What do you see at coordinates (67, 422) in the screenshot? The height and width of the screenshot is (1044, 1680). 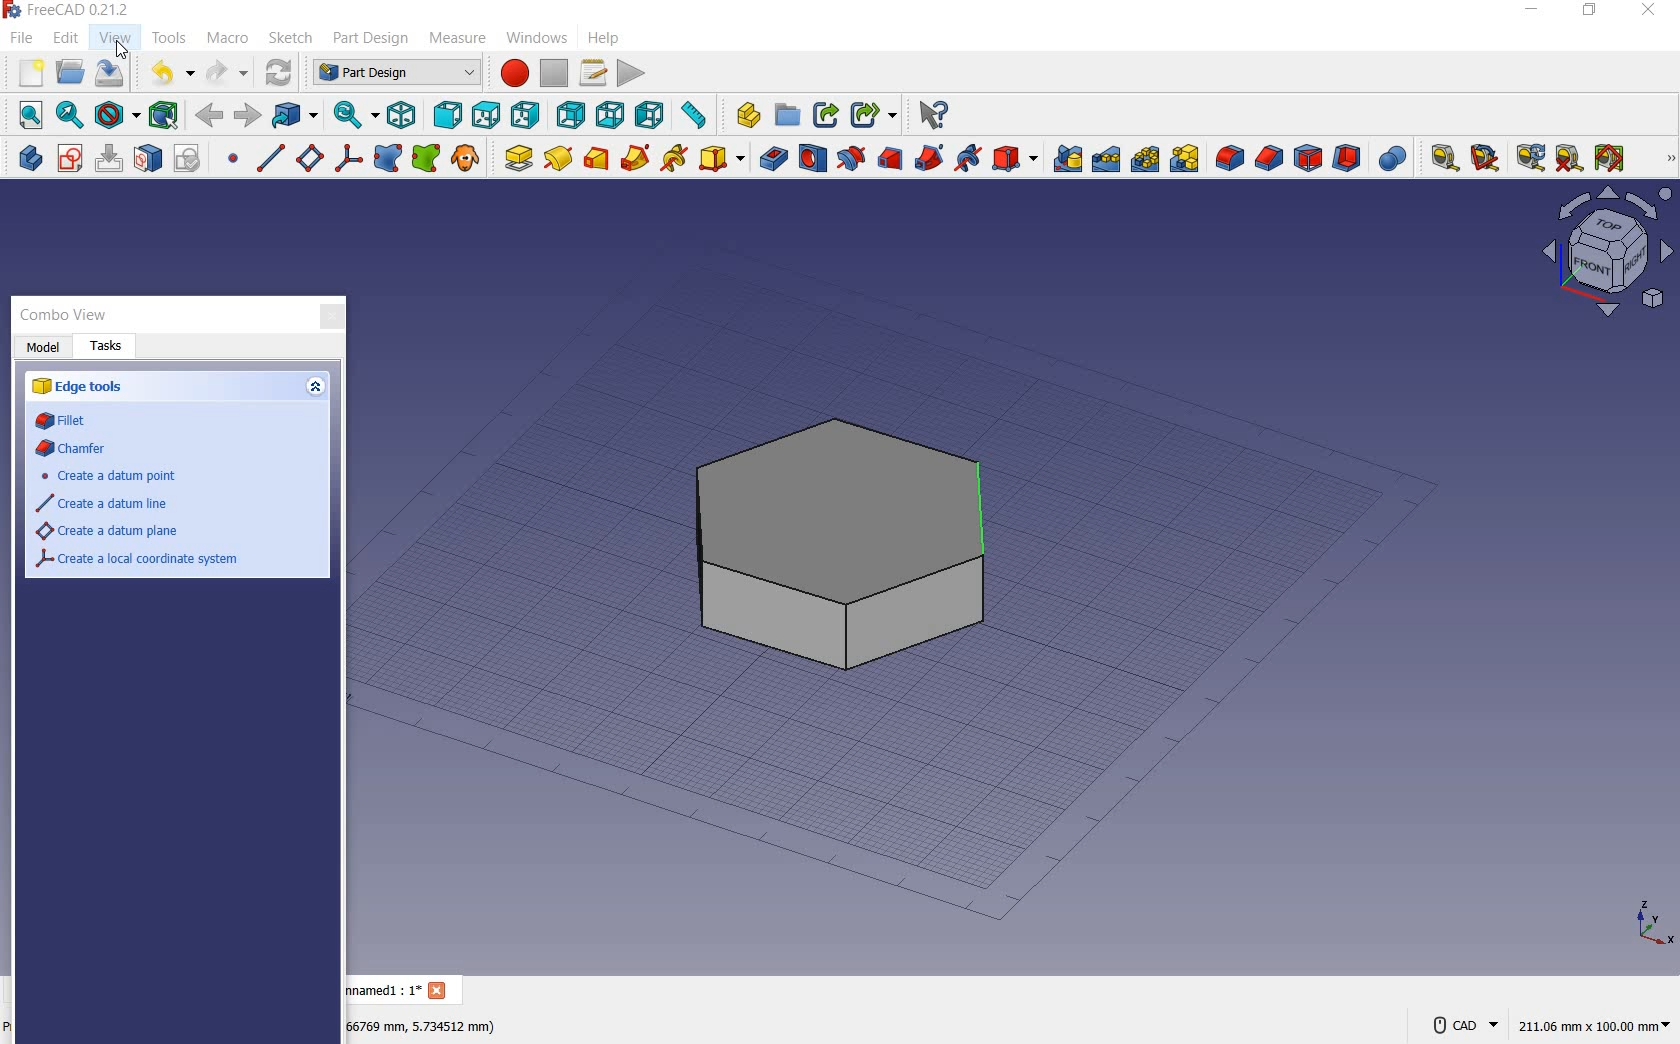 I see `fillet` at bounding box center [67, 422].